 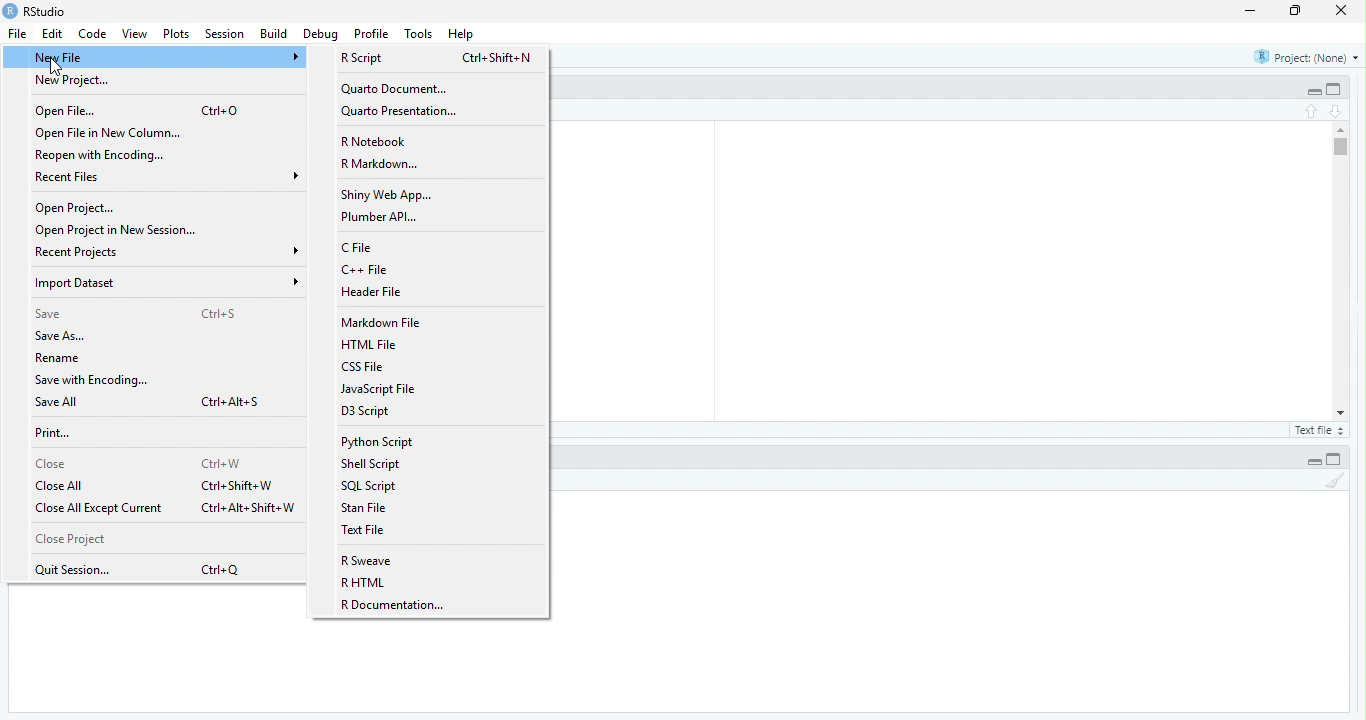 I want to click on Help, so click(x=462, y=34).